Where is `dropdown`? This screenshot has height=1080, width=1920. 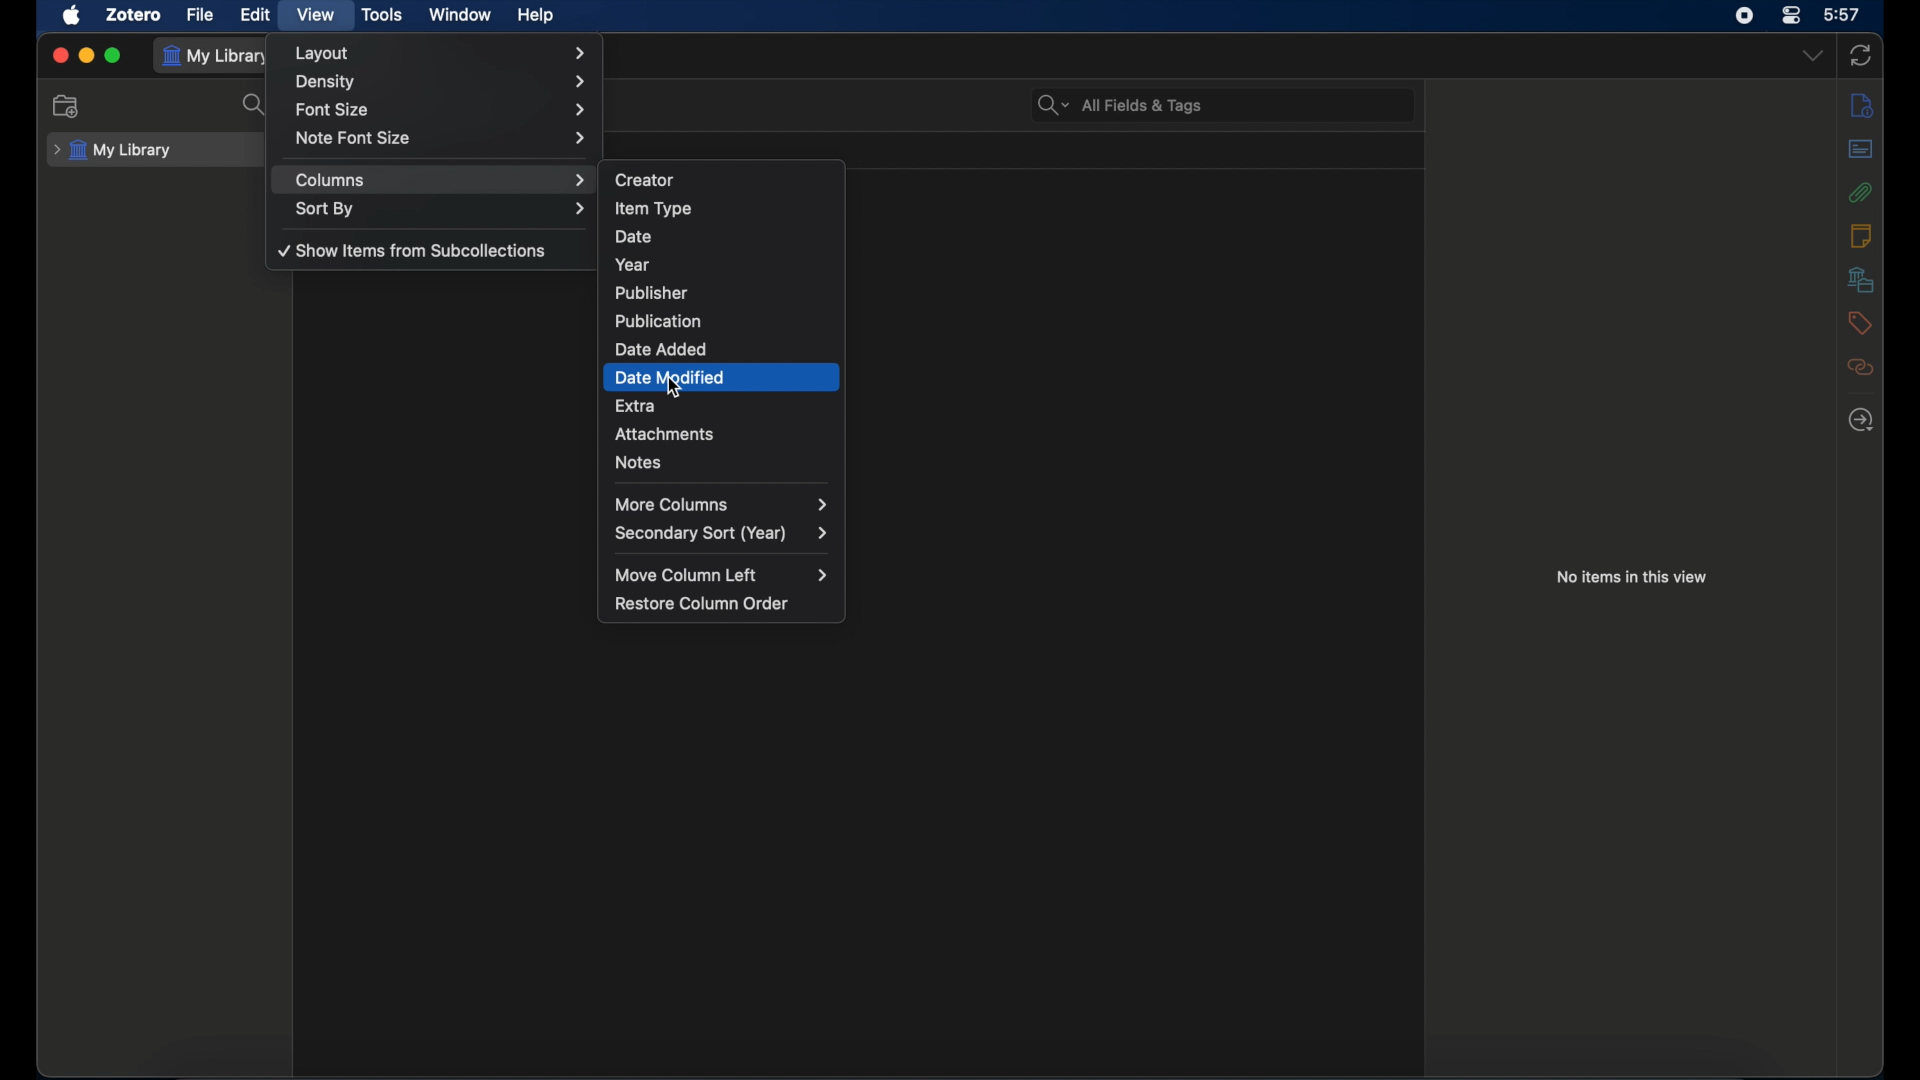
dropdown is located at coordinates (1813, 56).